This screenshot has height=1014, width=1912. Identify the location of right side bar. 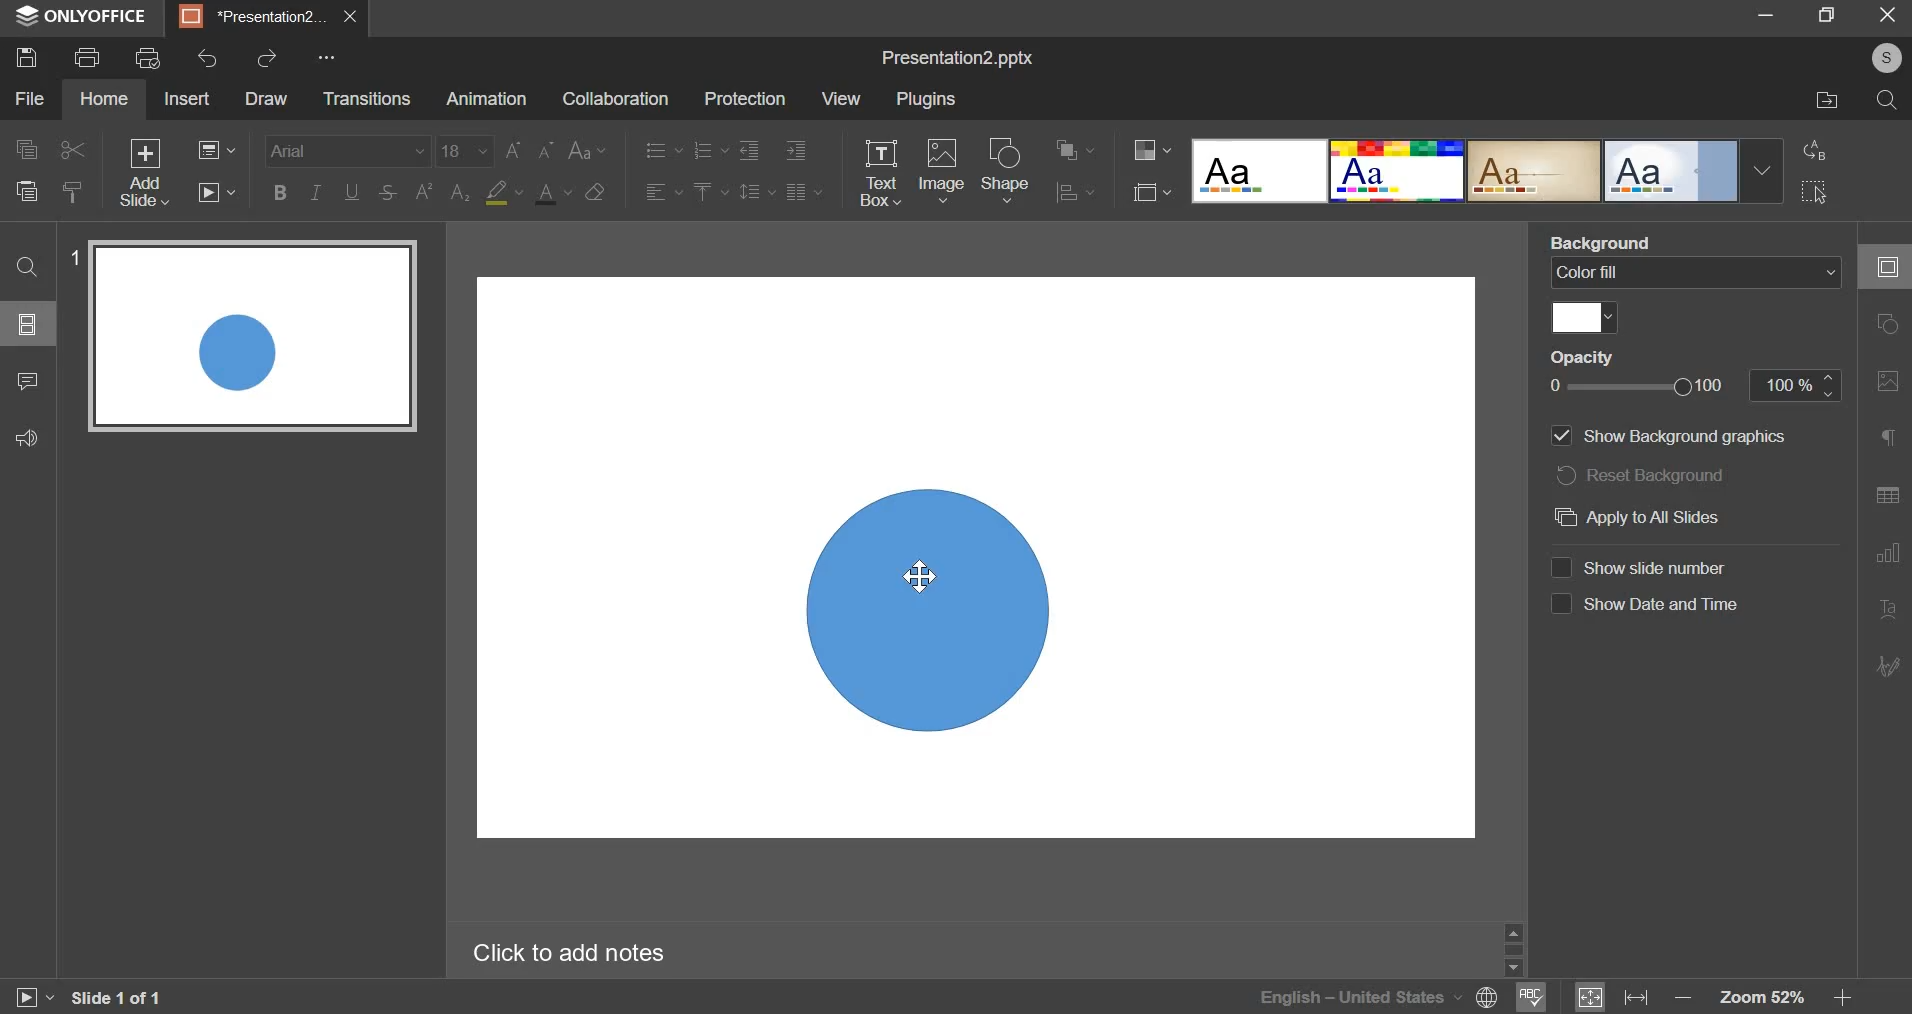
(1883, 466).